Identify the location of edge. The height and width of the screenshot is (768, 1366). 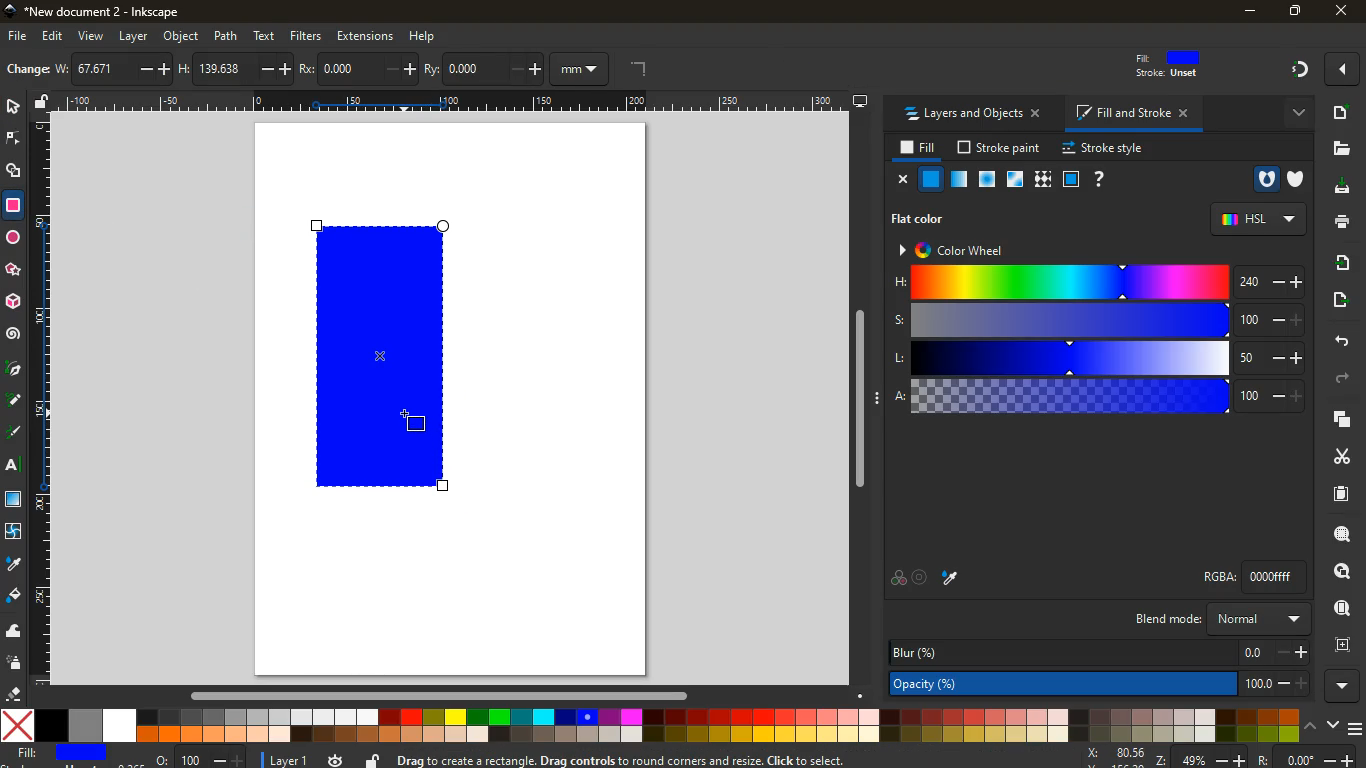
(14, 142).